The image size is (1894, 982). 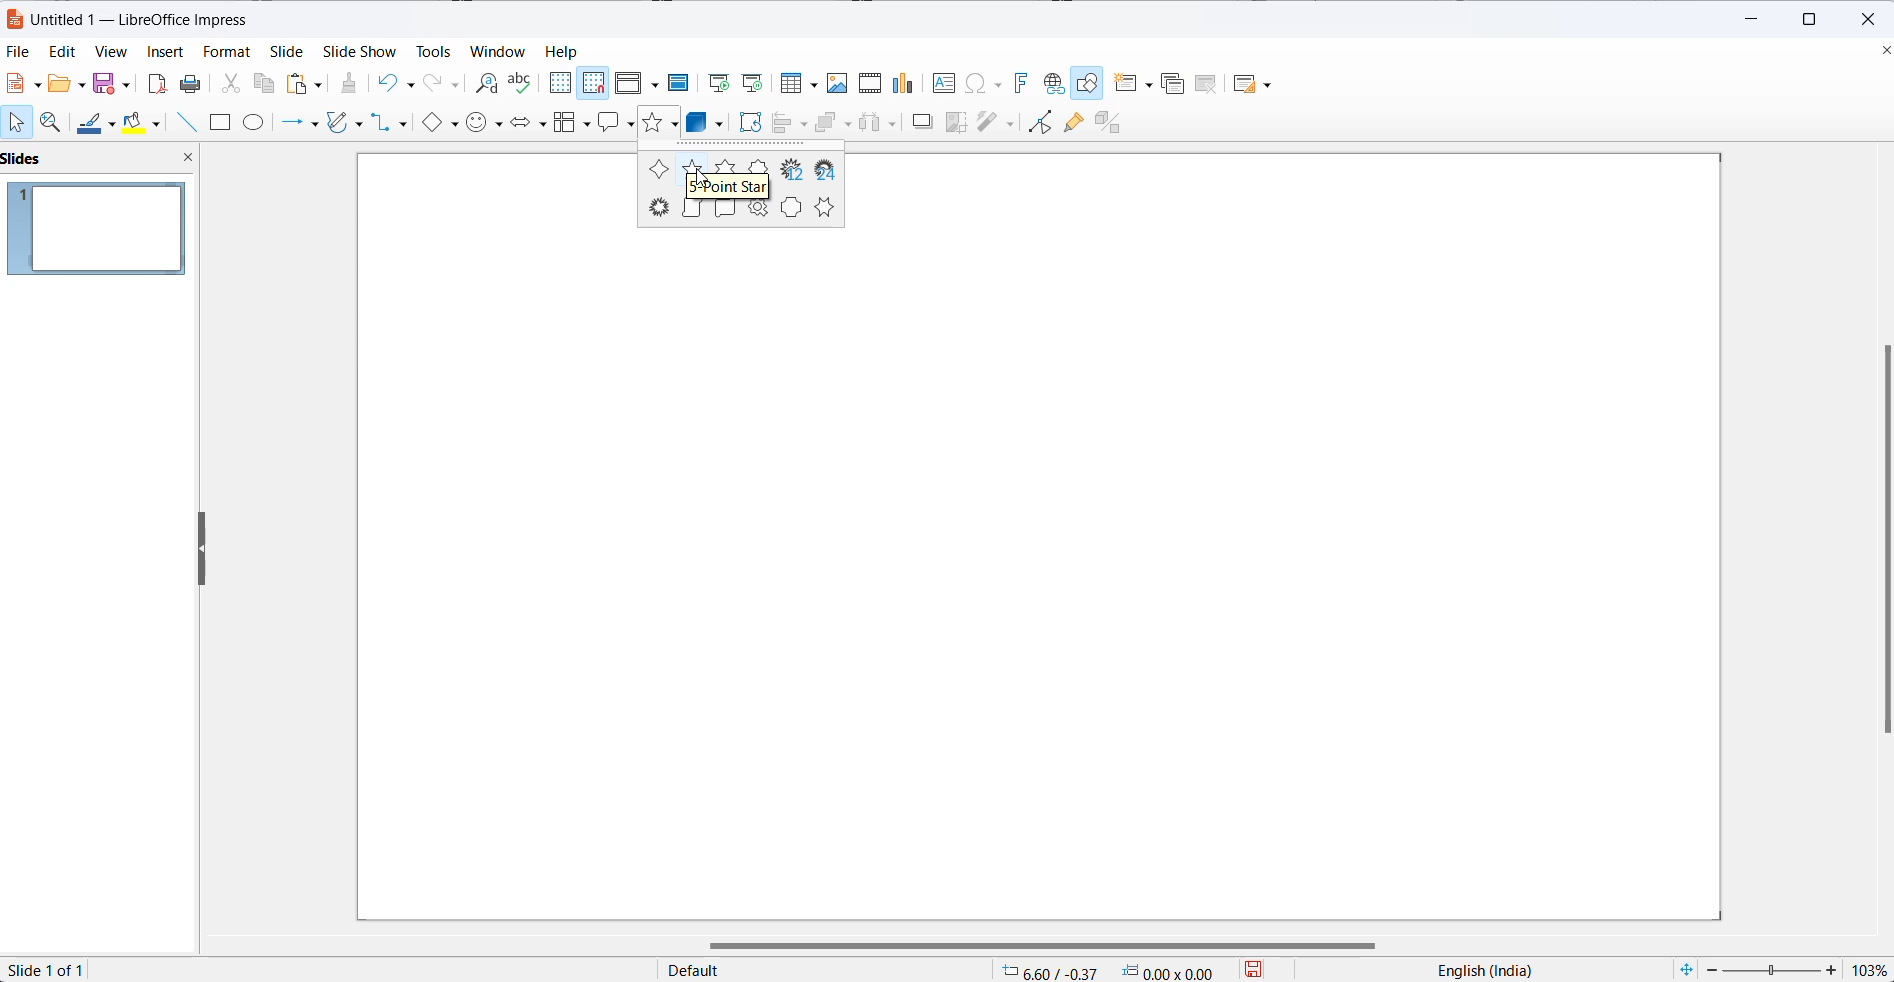 I want to click on help, so click(x=569, y=51).